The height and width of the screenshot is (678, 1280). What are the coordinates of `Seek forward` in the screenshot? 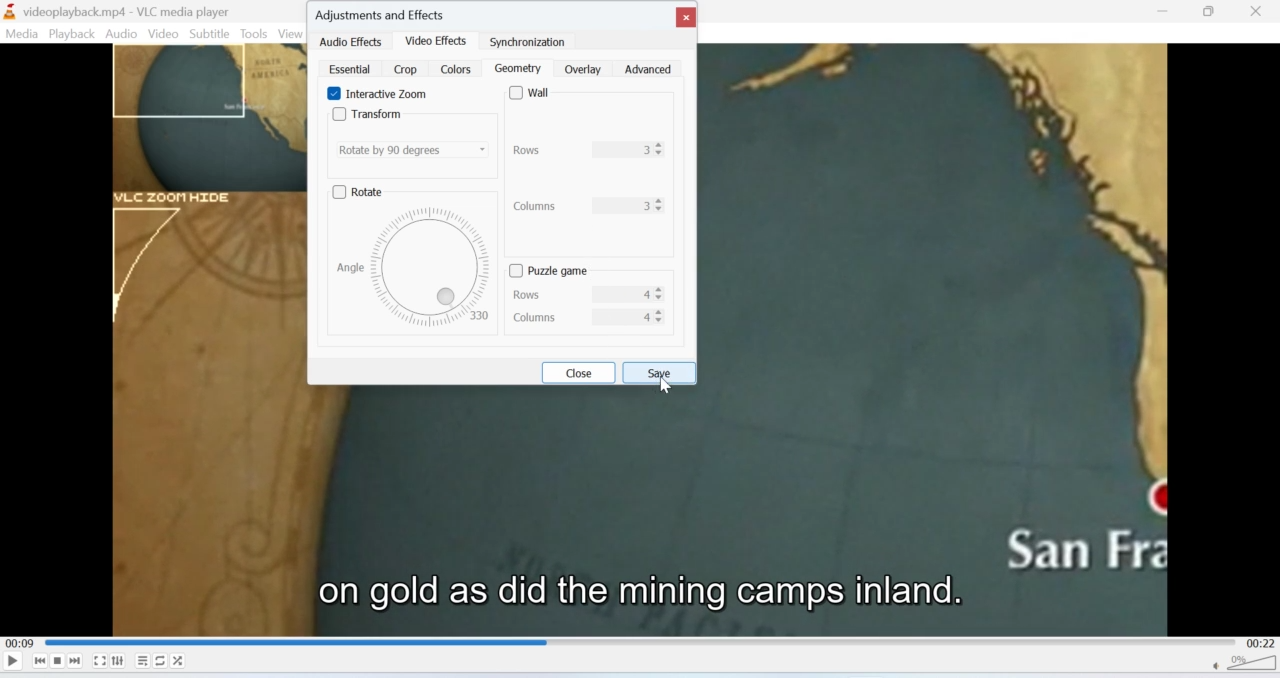 It's located at (76, 661).